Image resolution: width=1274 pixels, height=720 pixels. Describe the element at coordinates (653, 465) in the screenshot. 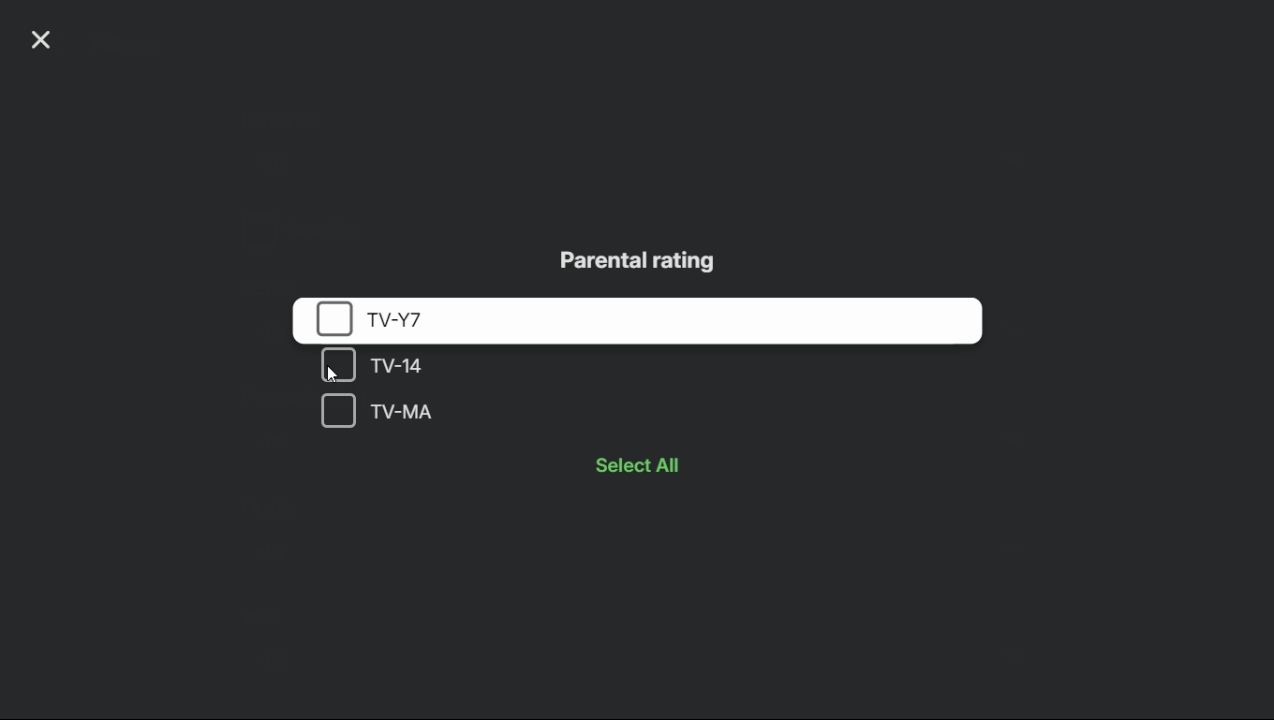

I see `select All` at that location.